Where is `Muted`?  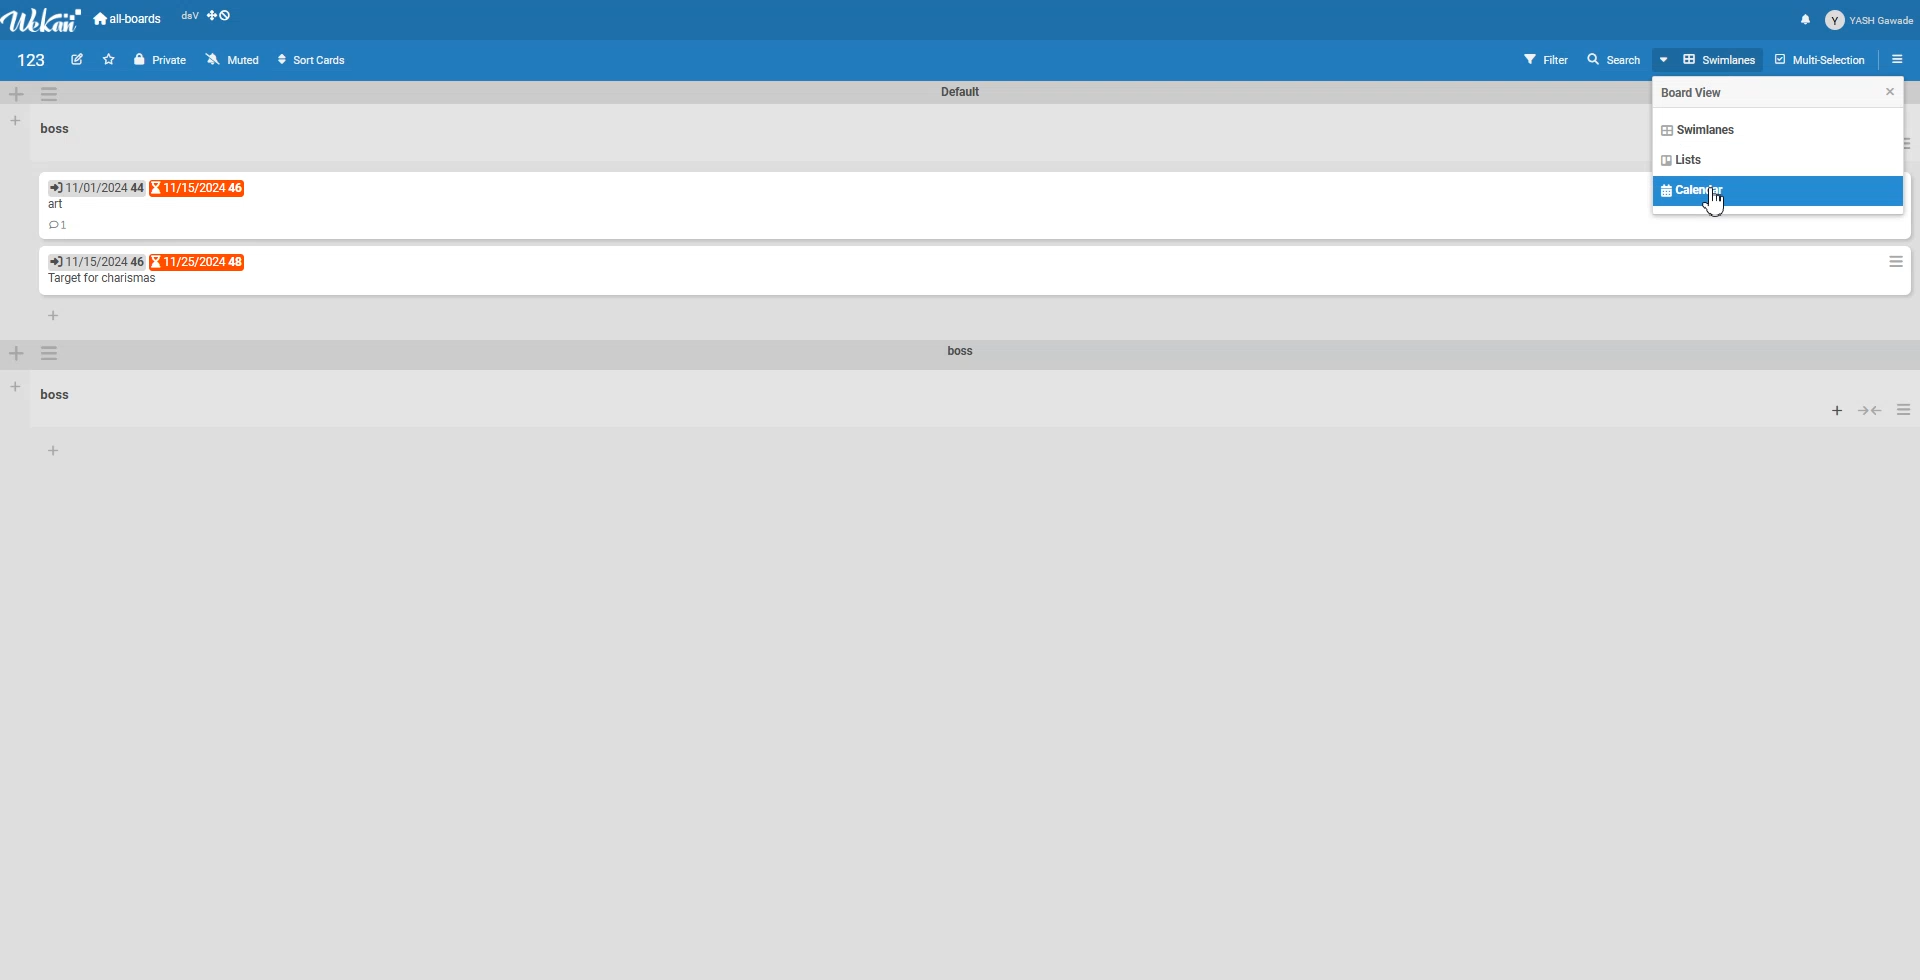
Muted is located at coordinates (234, 58).